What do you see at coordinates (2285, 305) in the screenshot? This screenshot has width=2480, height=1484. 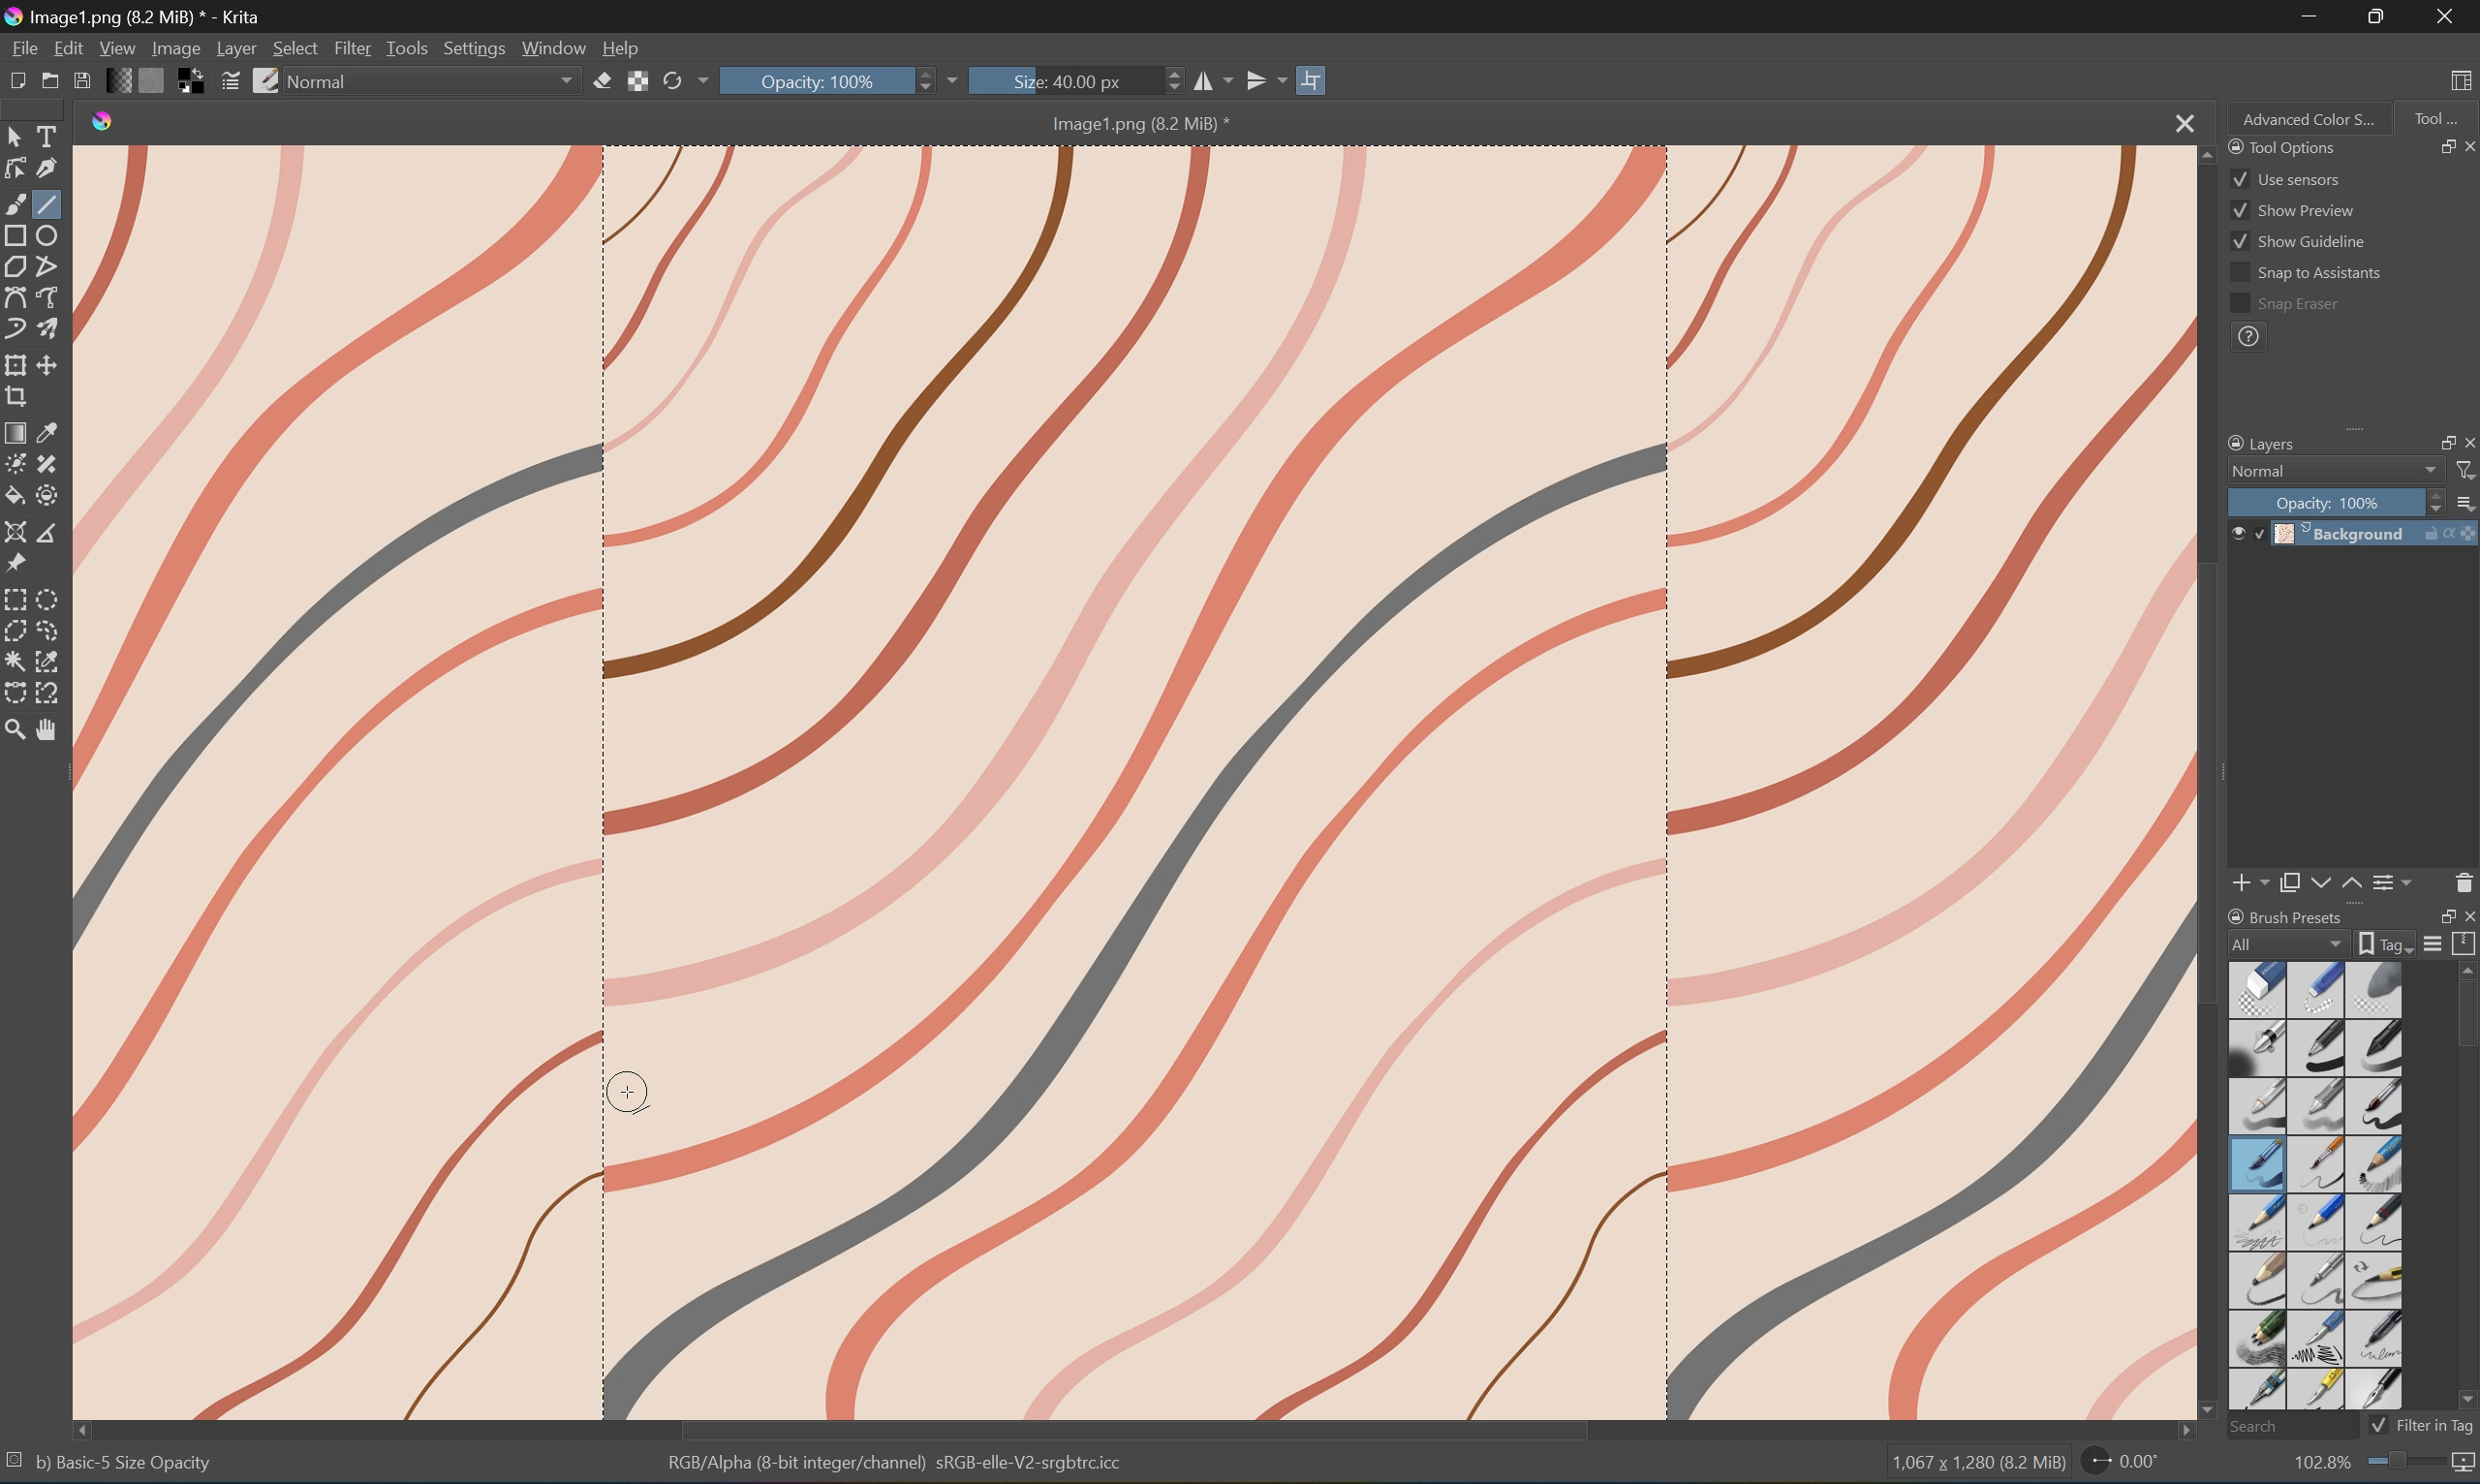 I see `Snap erasor` at bounding box center [2285, 305].